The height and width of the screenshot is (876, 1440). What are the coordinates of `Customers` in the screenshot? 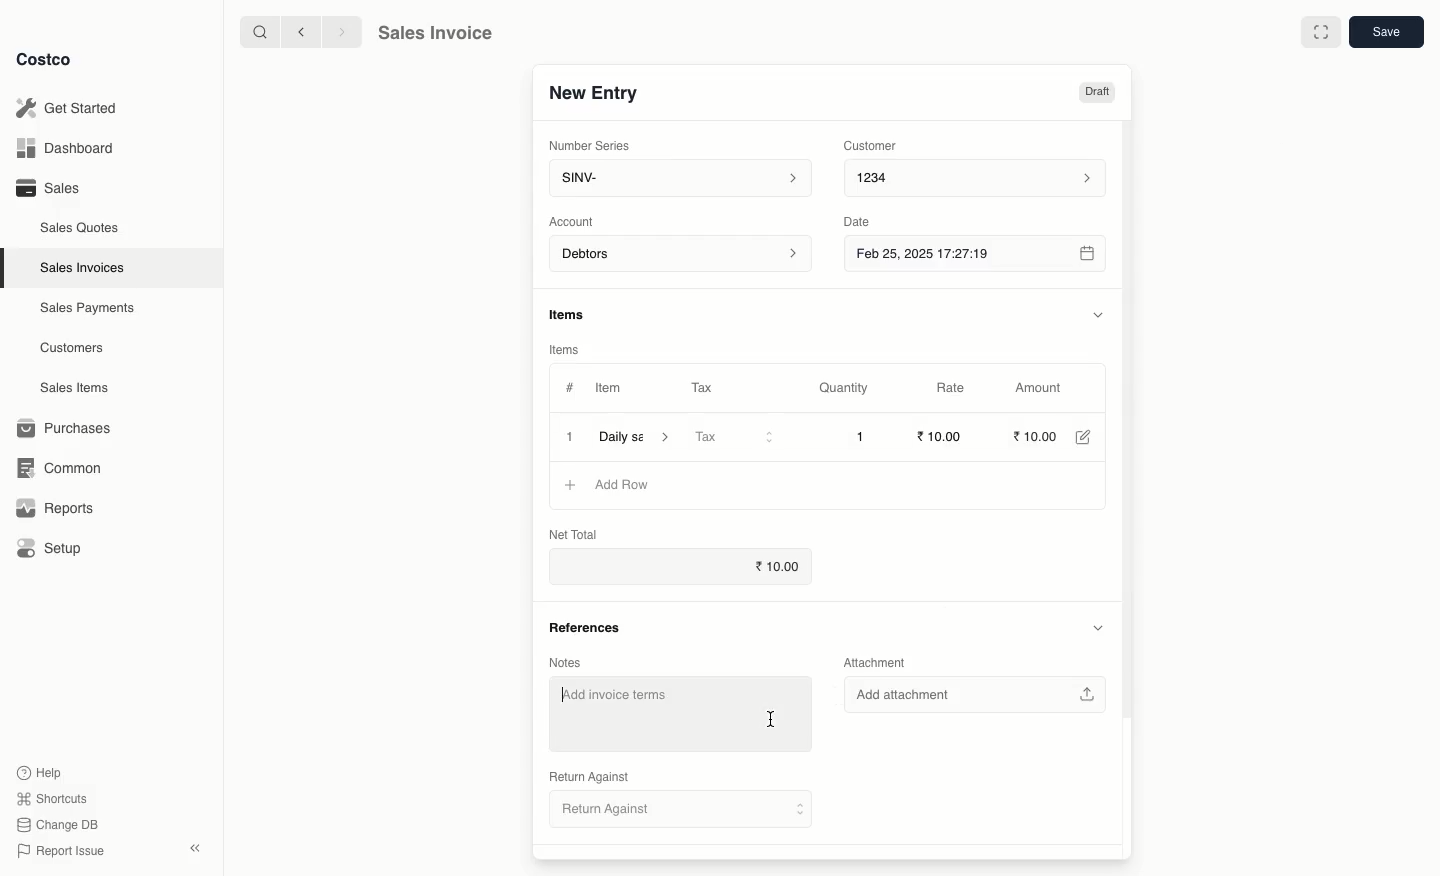 It's located at (70, 347).